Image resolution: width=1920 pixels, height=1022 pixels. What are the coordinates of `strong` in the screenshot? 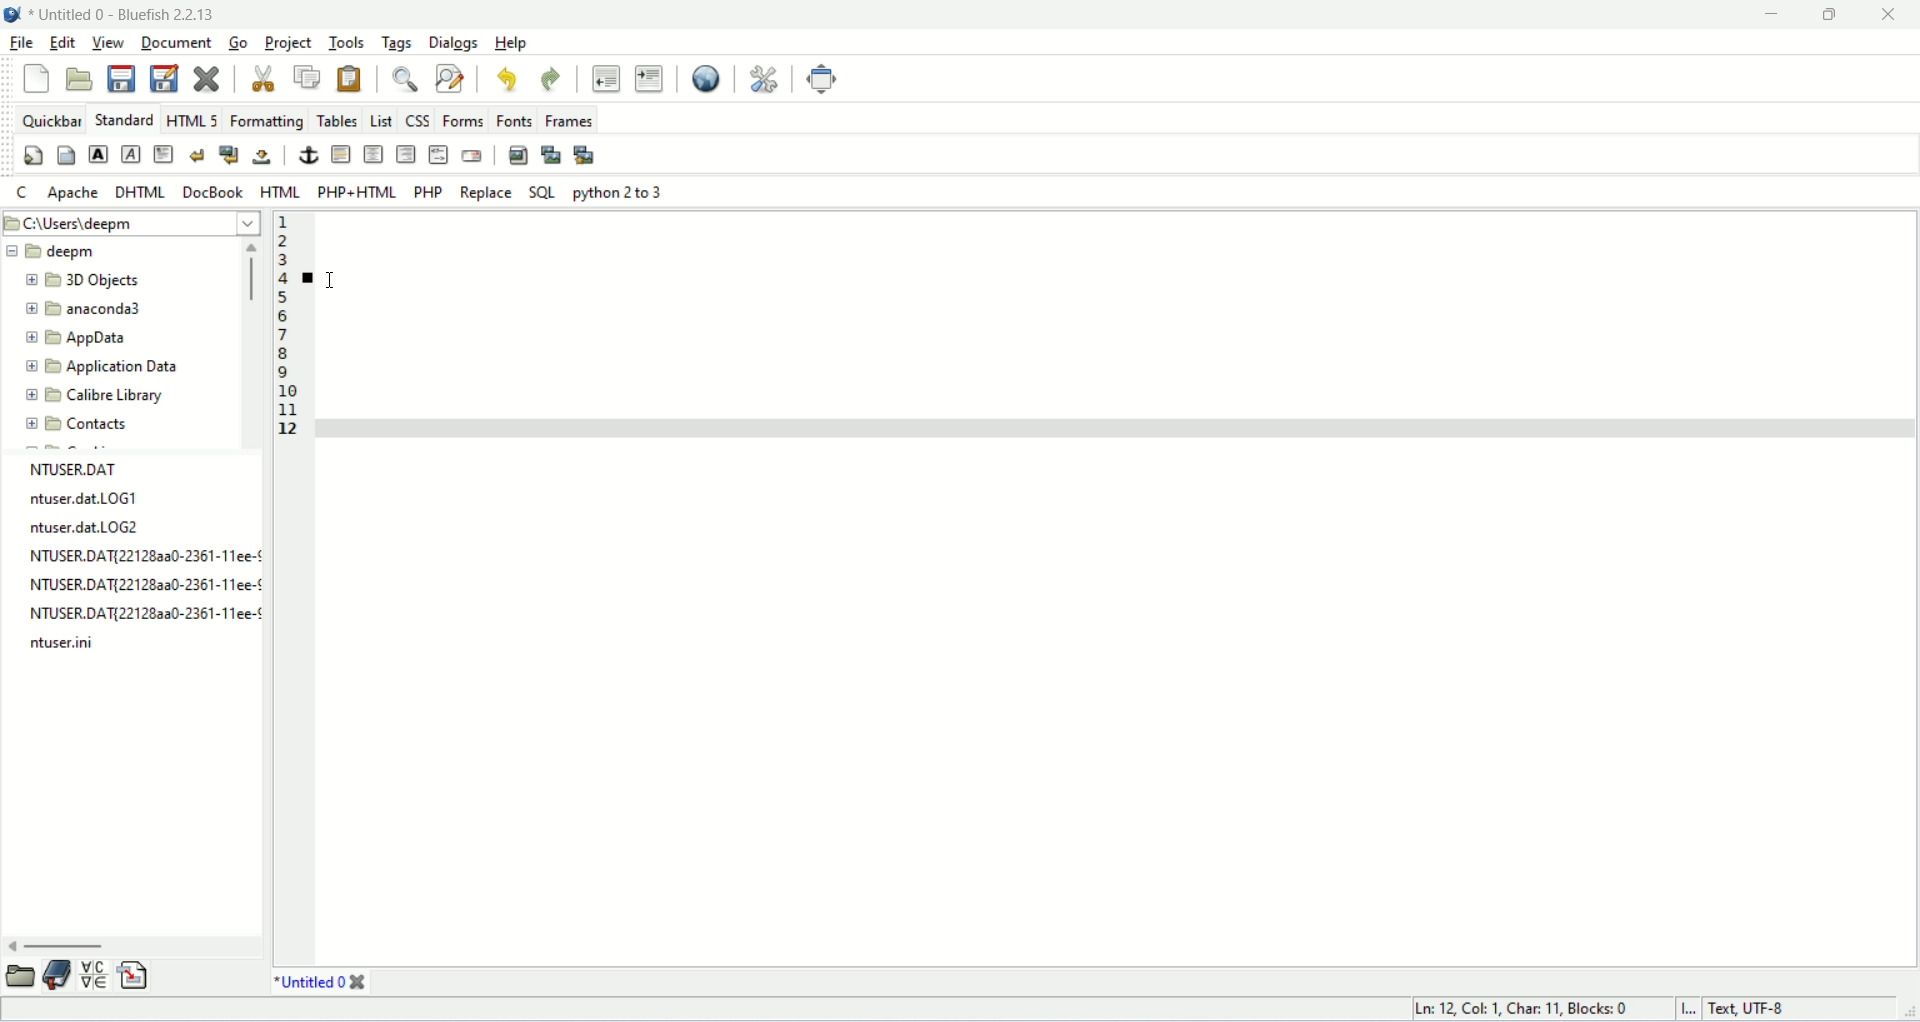 It's located at (98, 154).